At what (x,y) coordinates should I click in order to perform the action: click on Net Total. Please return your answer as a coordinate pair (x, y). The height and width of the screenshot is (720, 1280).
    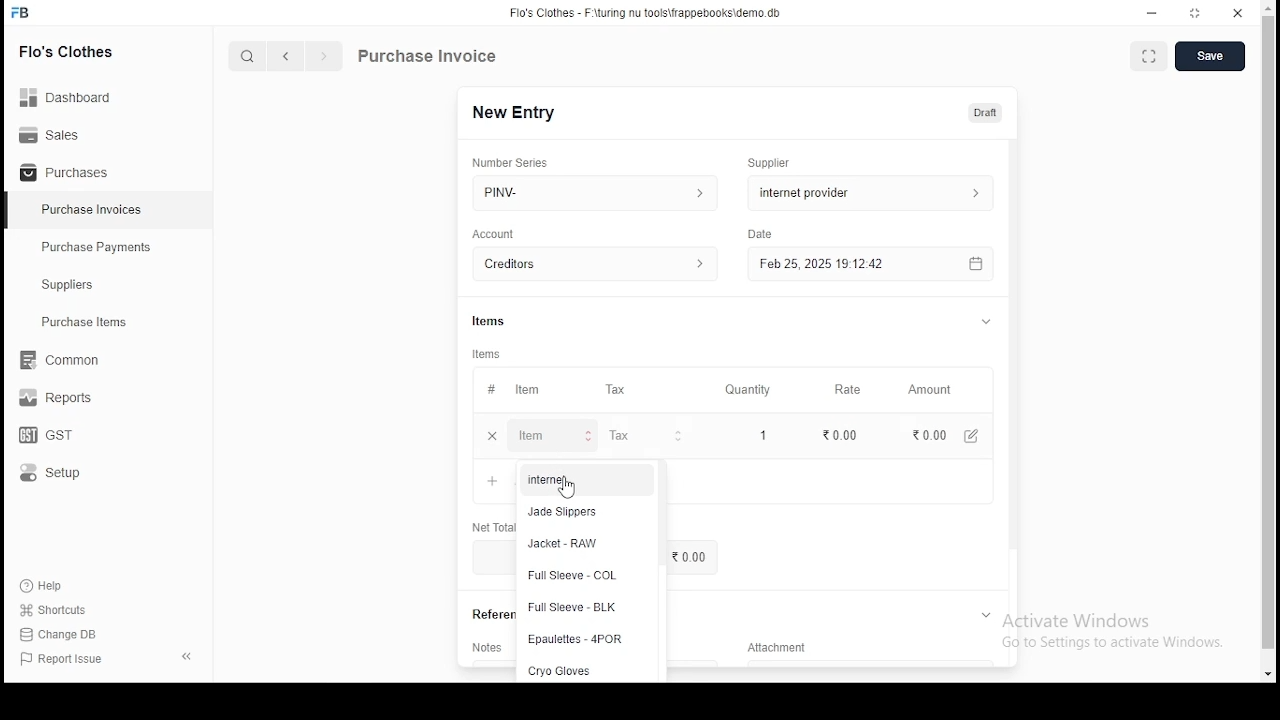
    Looking at the image, I should click on (493, 528).